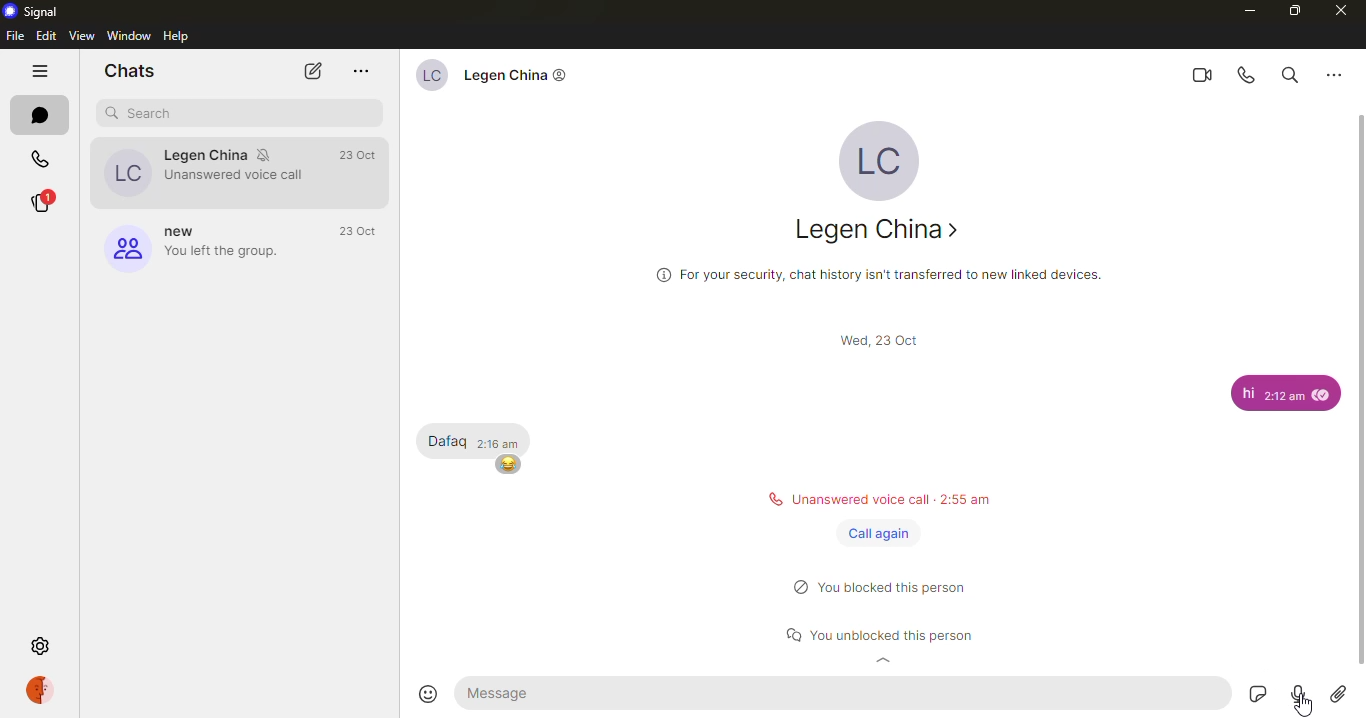 Image resolution: width=1366 pixels, height=718 pixels. What do you see at coordinates (1240, 11) in the screenshot?
I see `minimize` at bounding box center [1240, 11].